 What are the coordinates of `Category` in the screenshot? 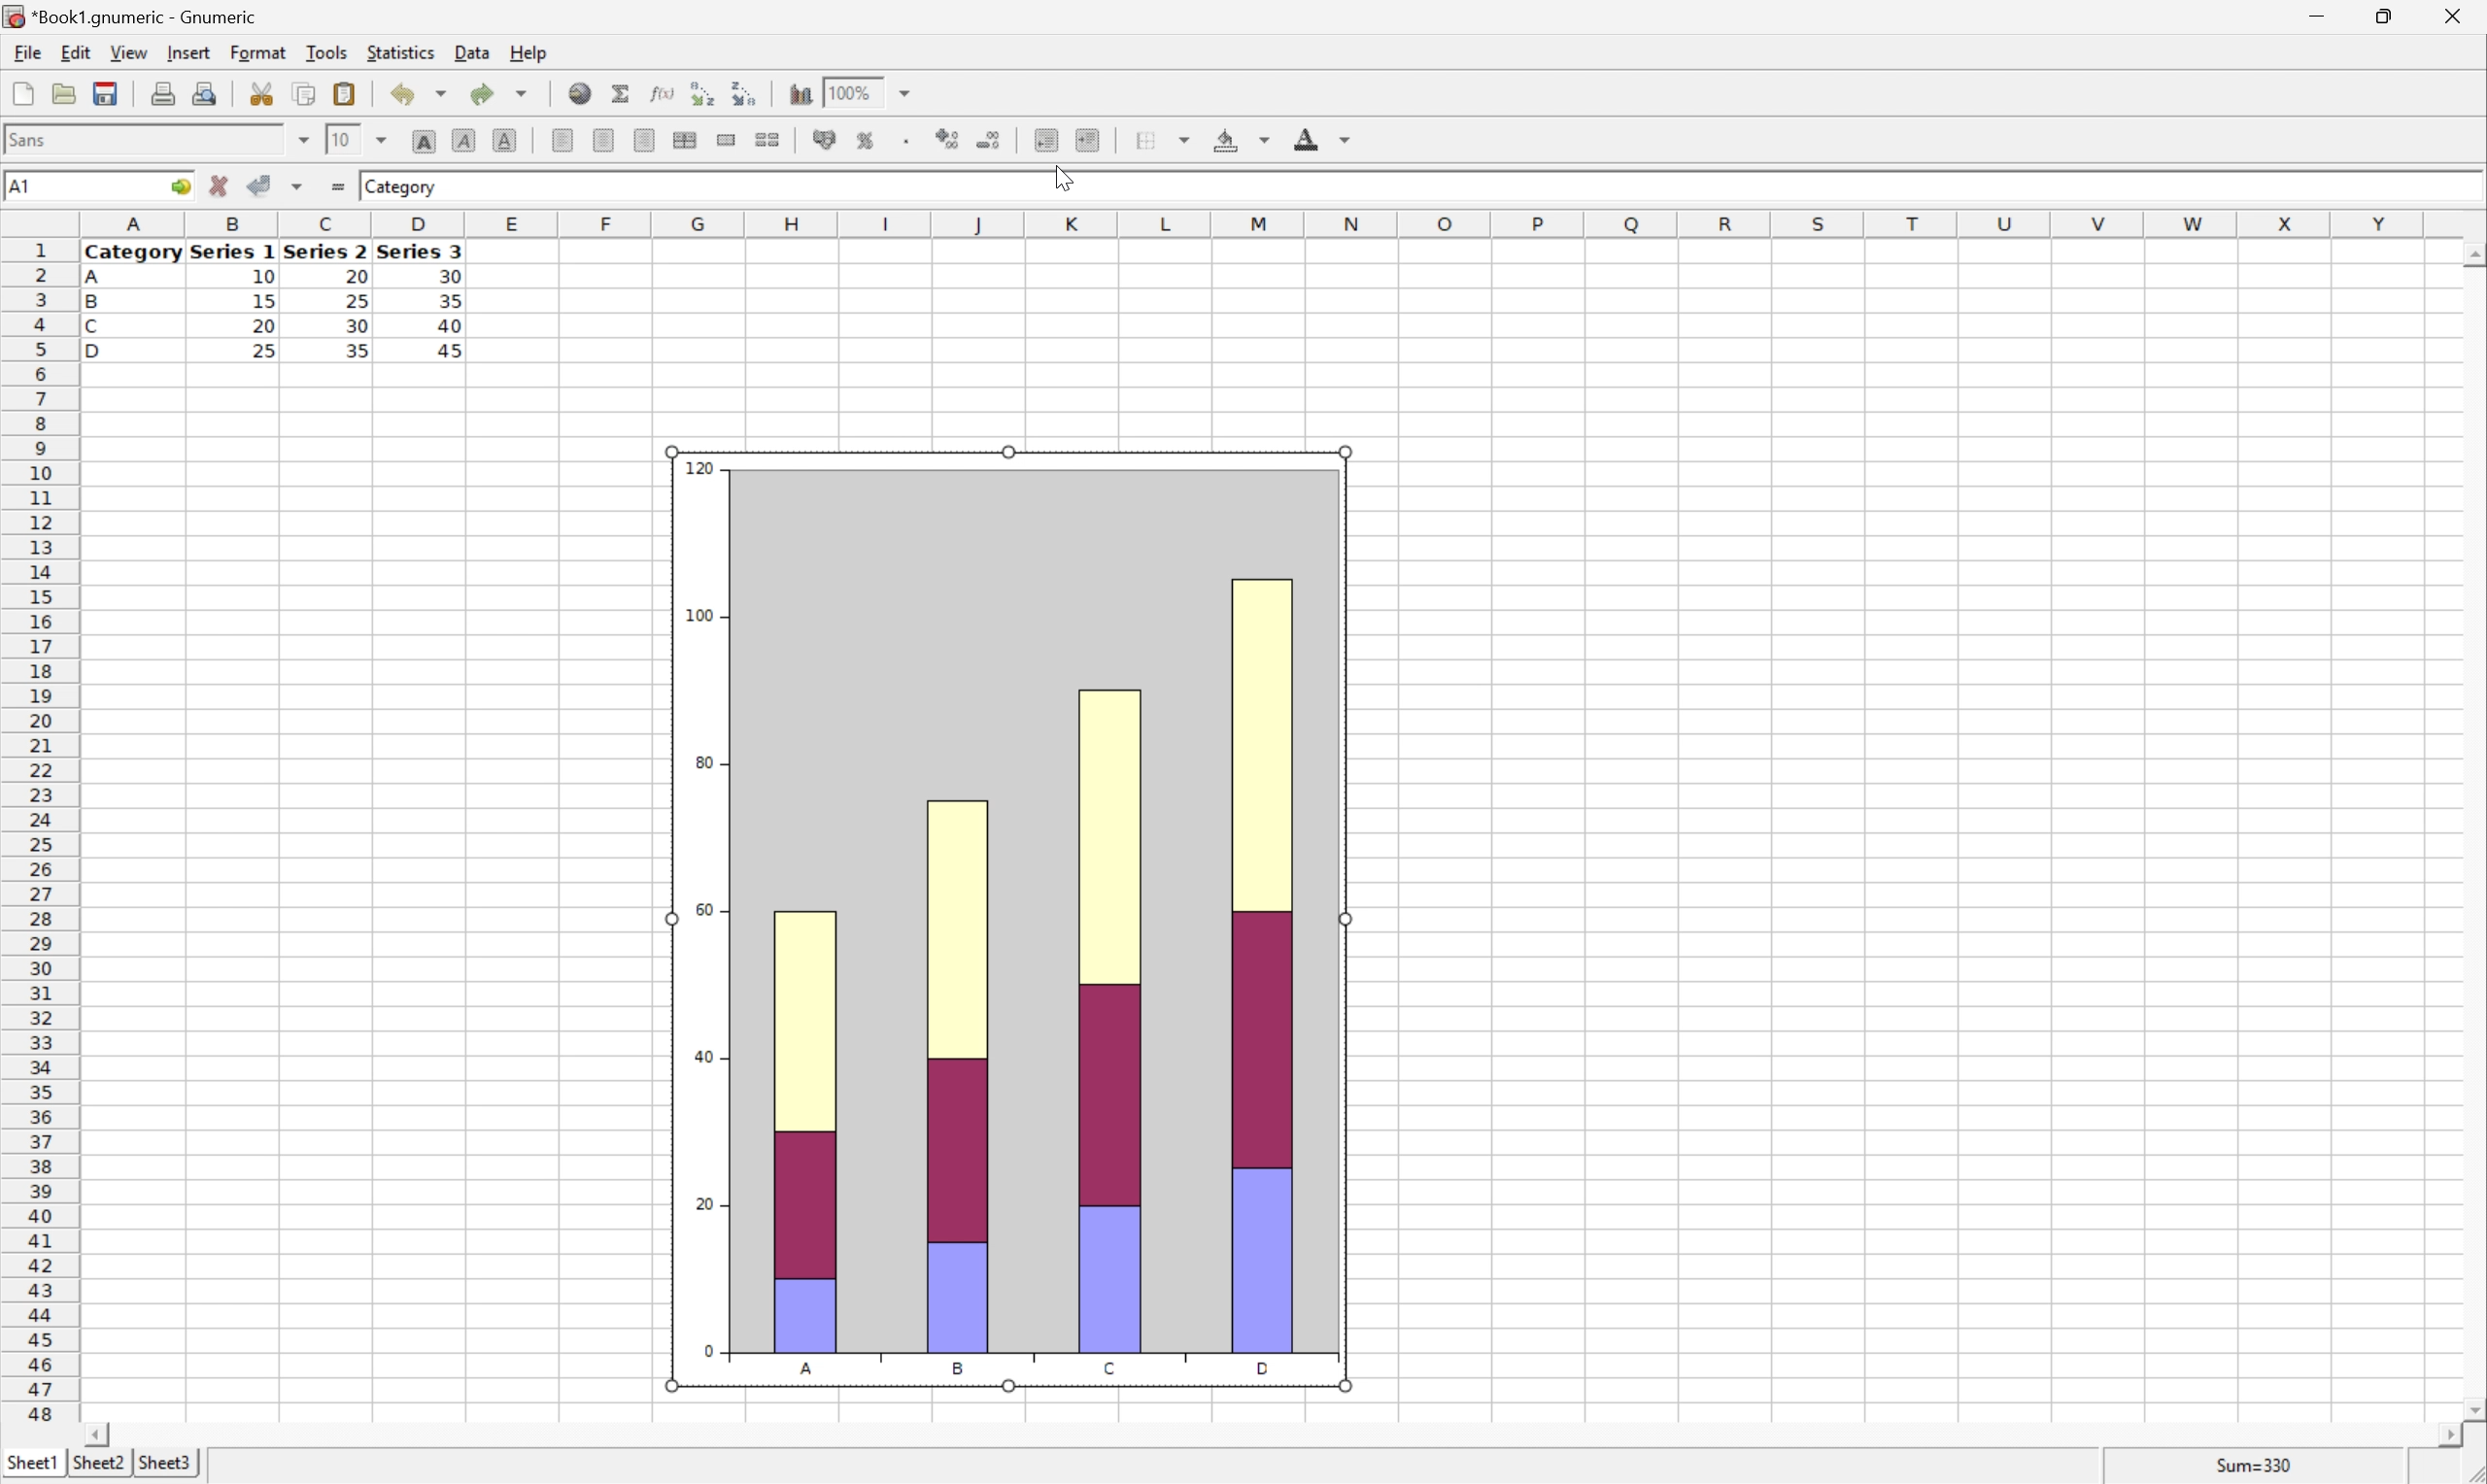 It's located at (403, 188).